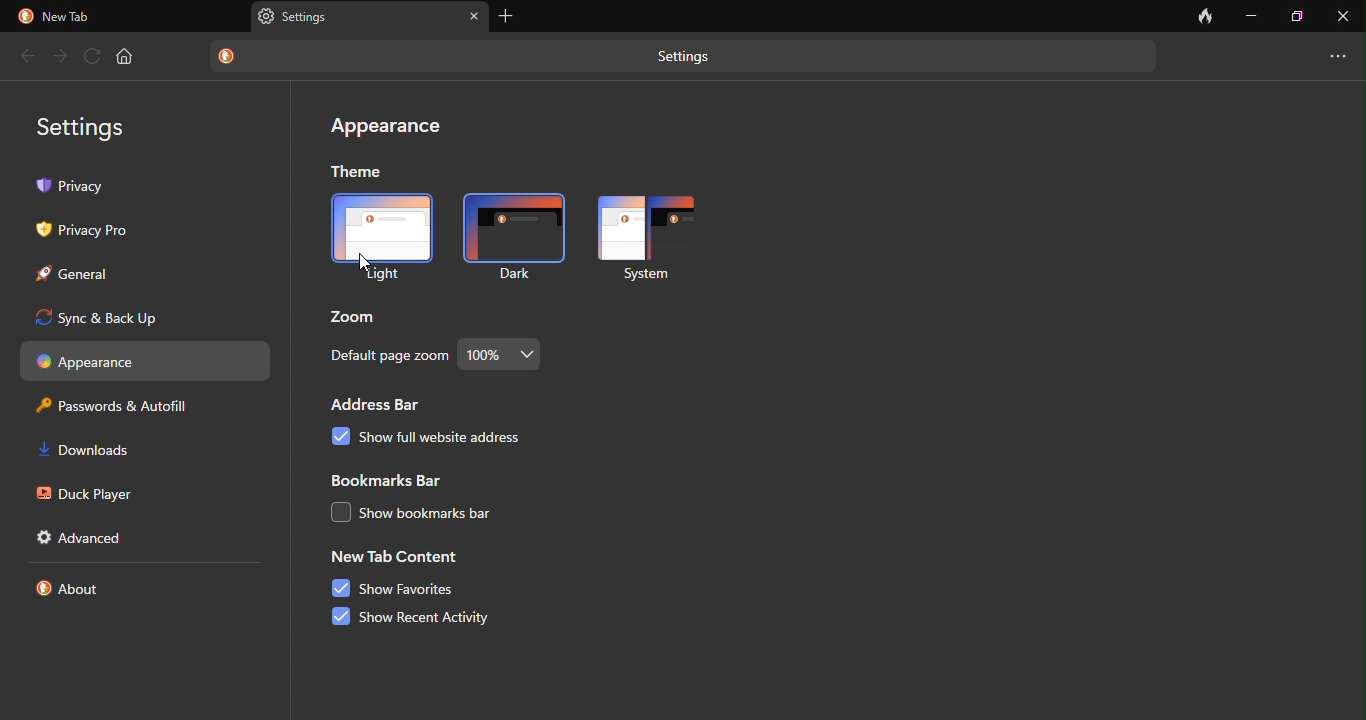 This screenshot has height=720, width=1366. What do you see at coordinates (90, 123) in the screenshot?
I see `settings` at bounding box center [90, 123].